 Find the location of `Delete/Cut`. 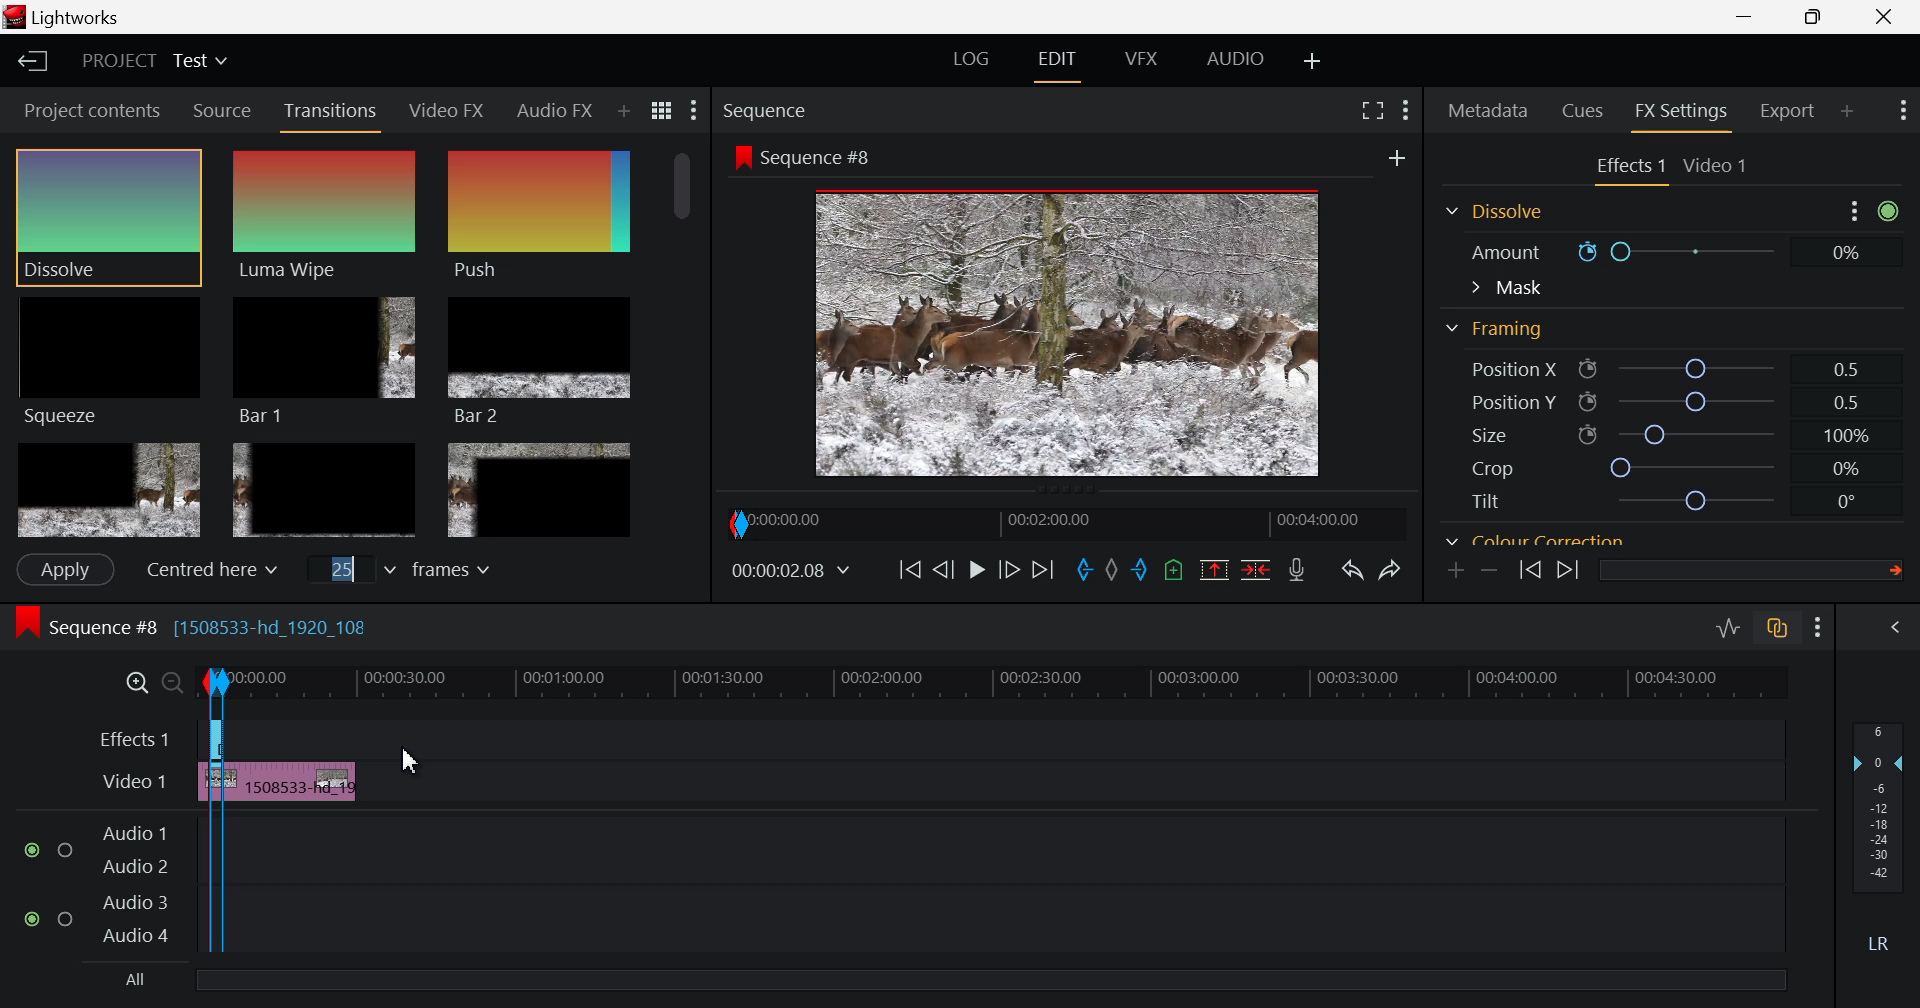

Delete/Cut is located at coordinates (1256, 567).